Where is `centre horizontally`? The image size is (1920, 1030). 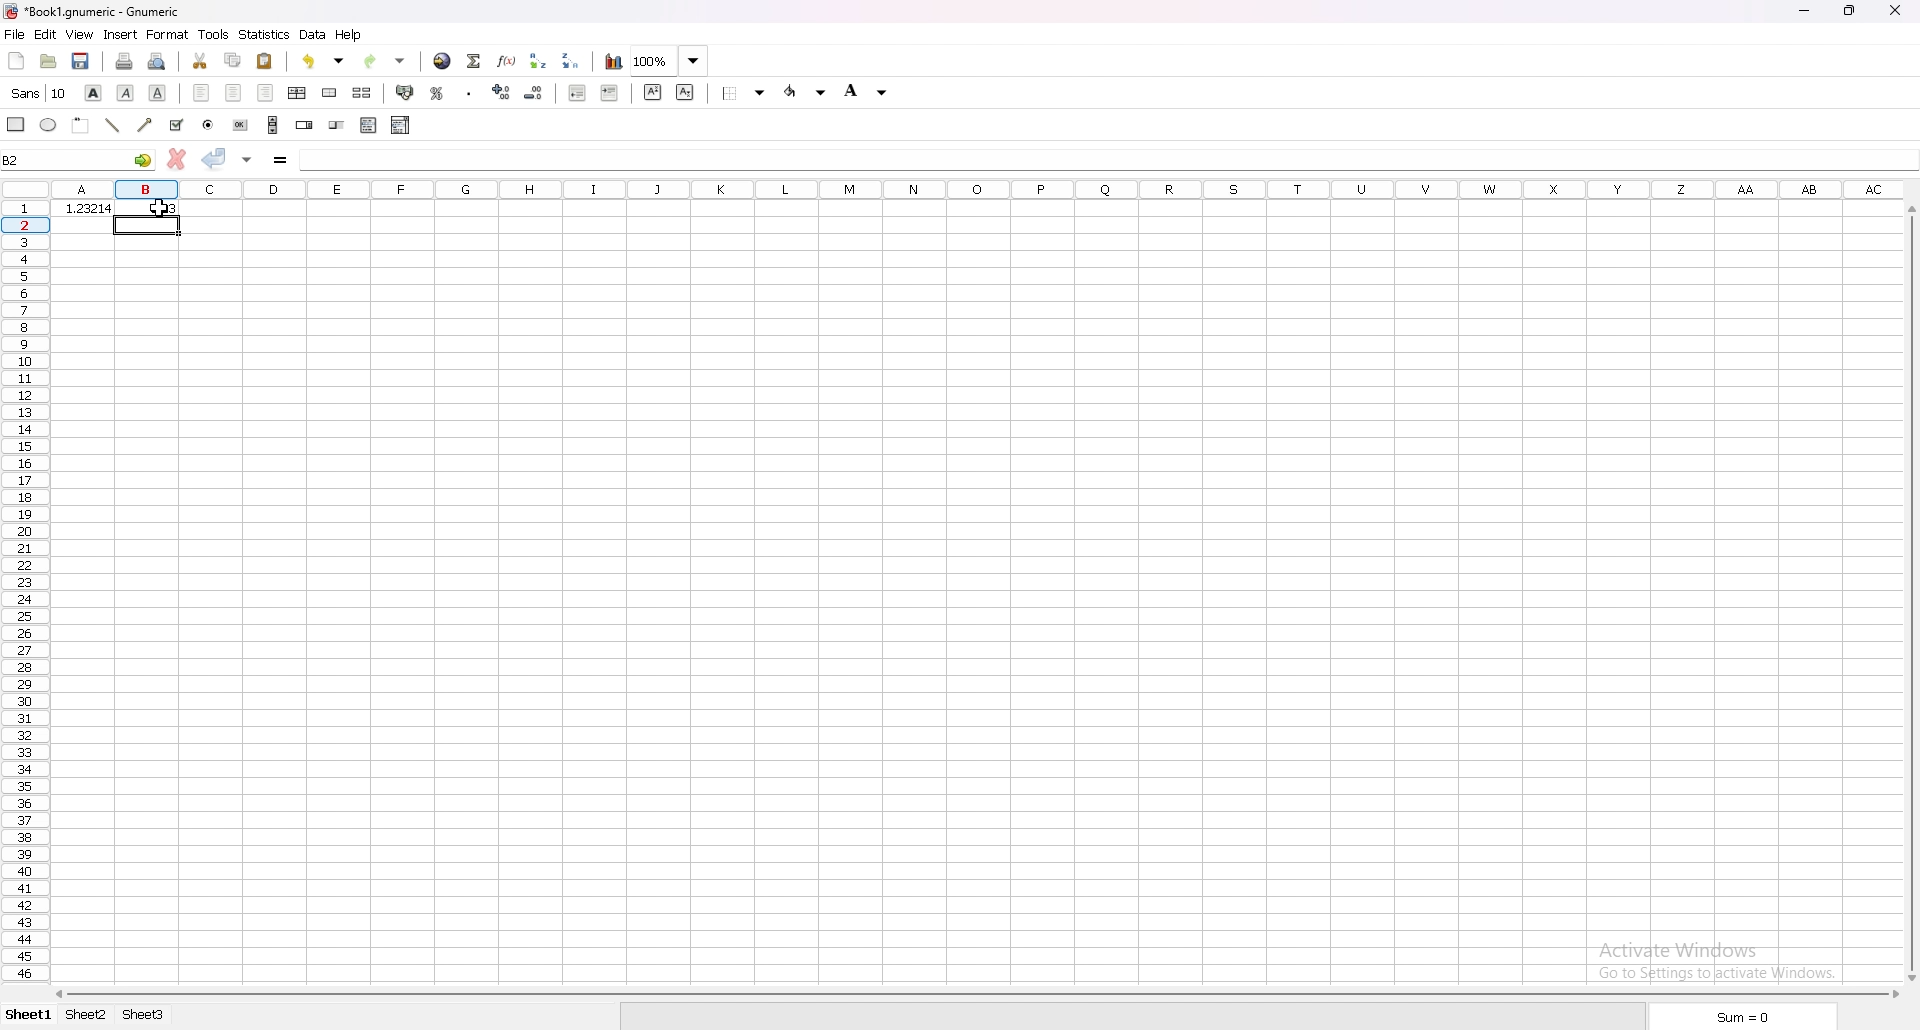
centre horizontally is located at coordinates (298, 93).